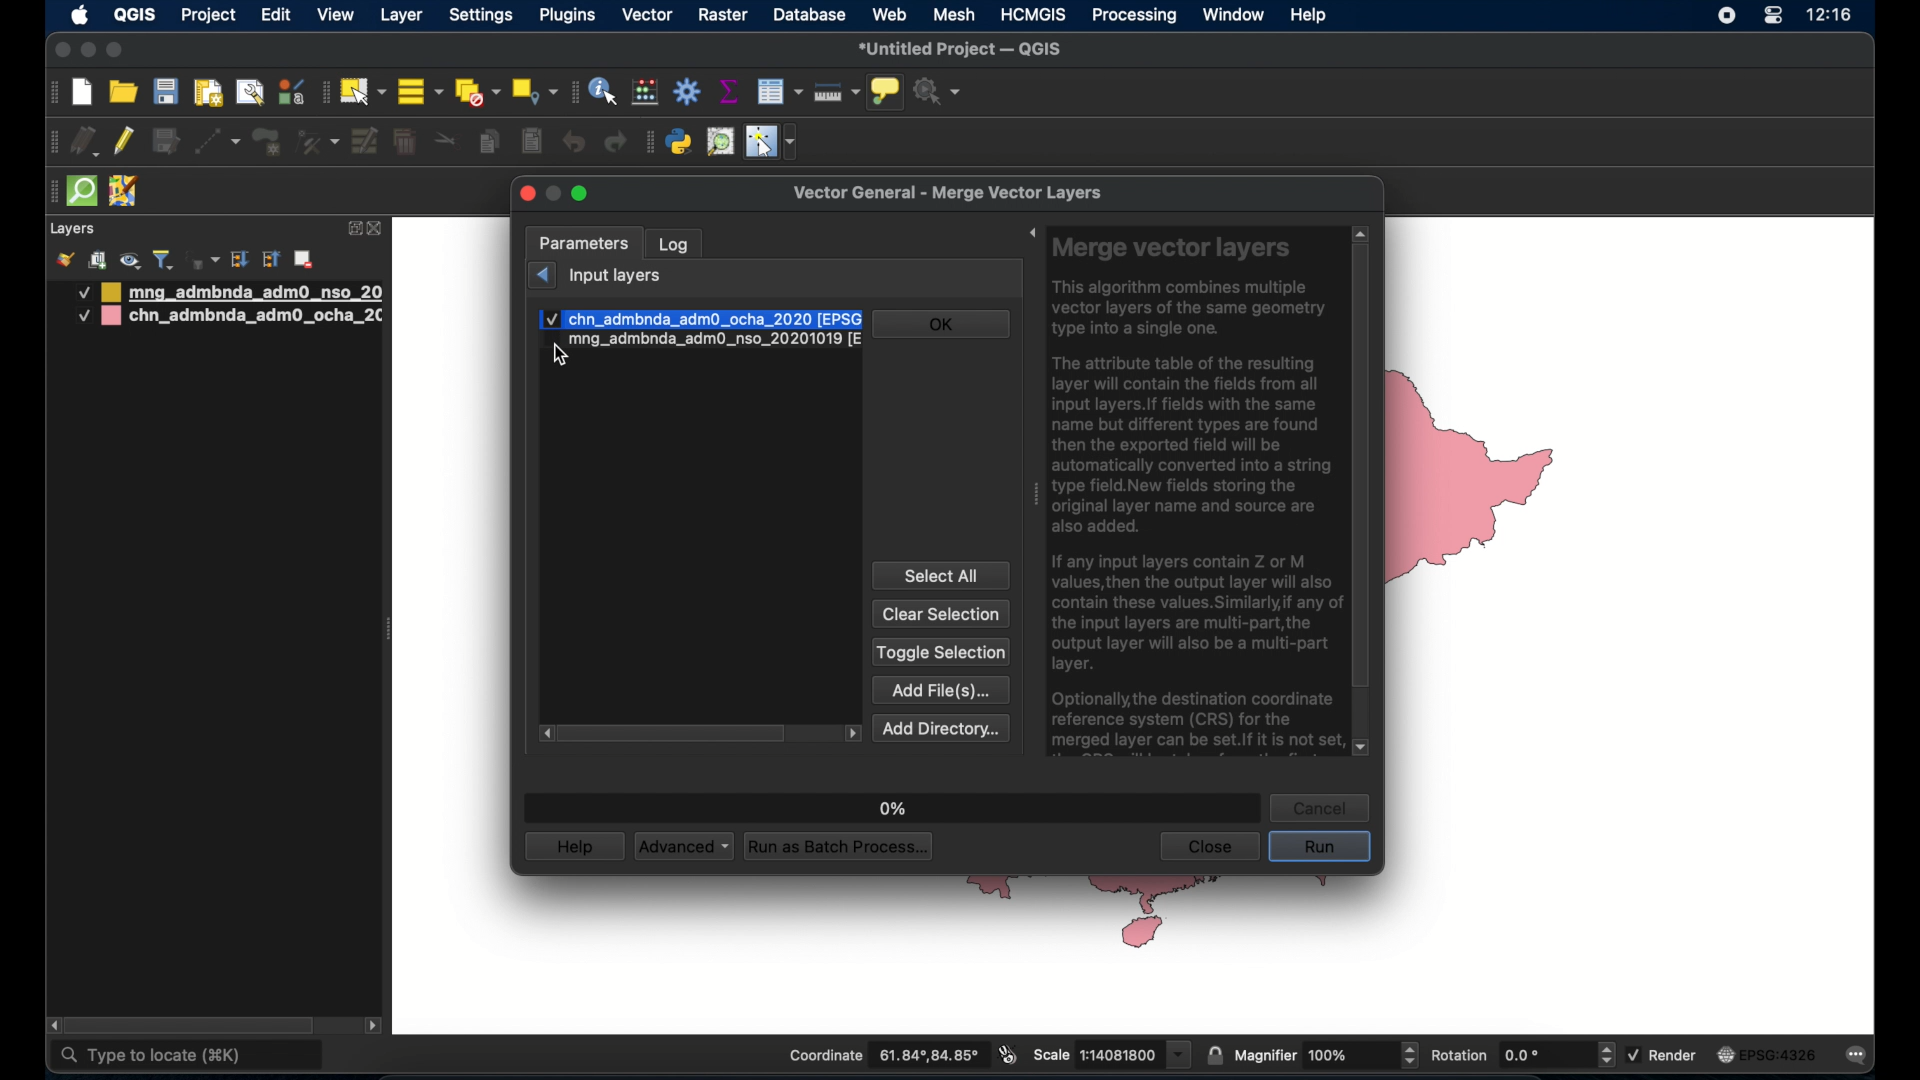 This screenshot has width=1920, height=1080. I want to click on china administrative boundary layer 2, so click(230, 318).